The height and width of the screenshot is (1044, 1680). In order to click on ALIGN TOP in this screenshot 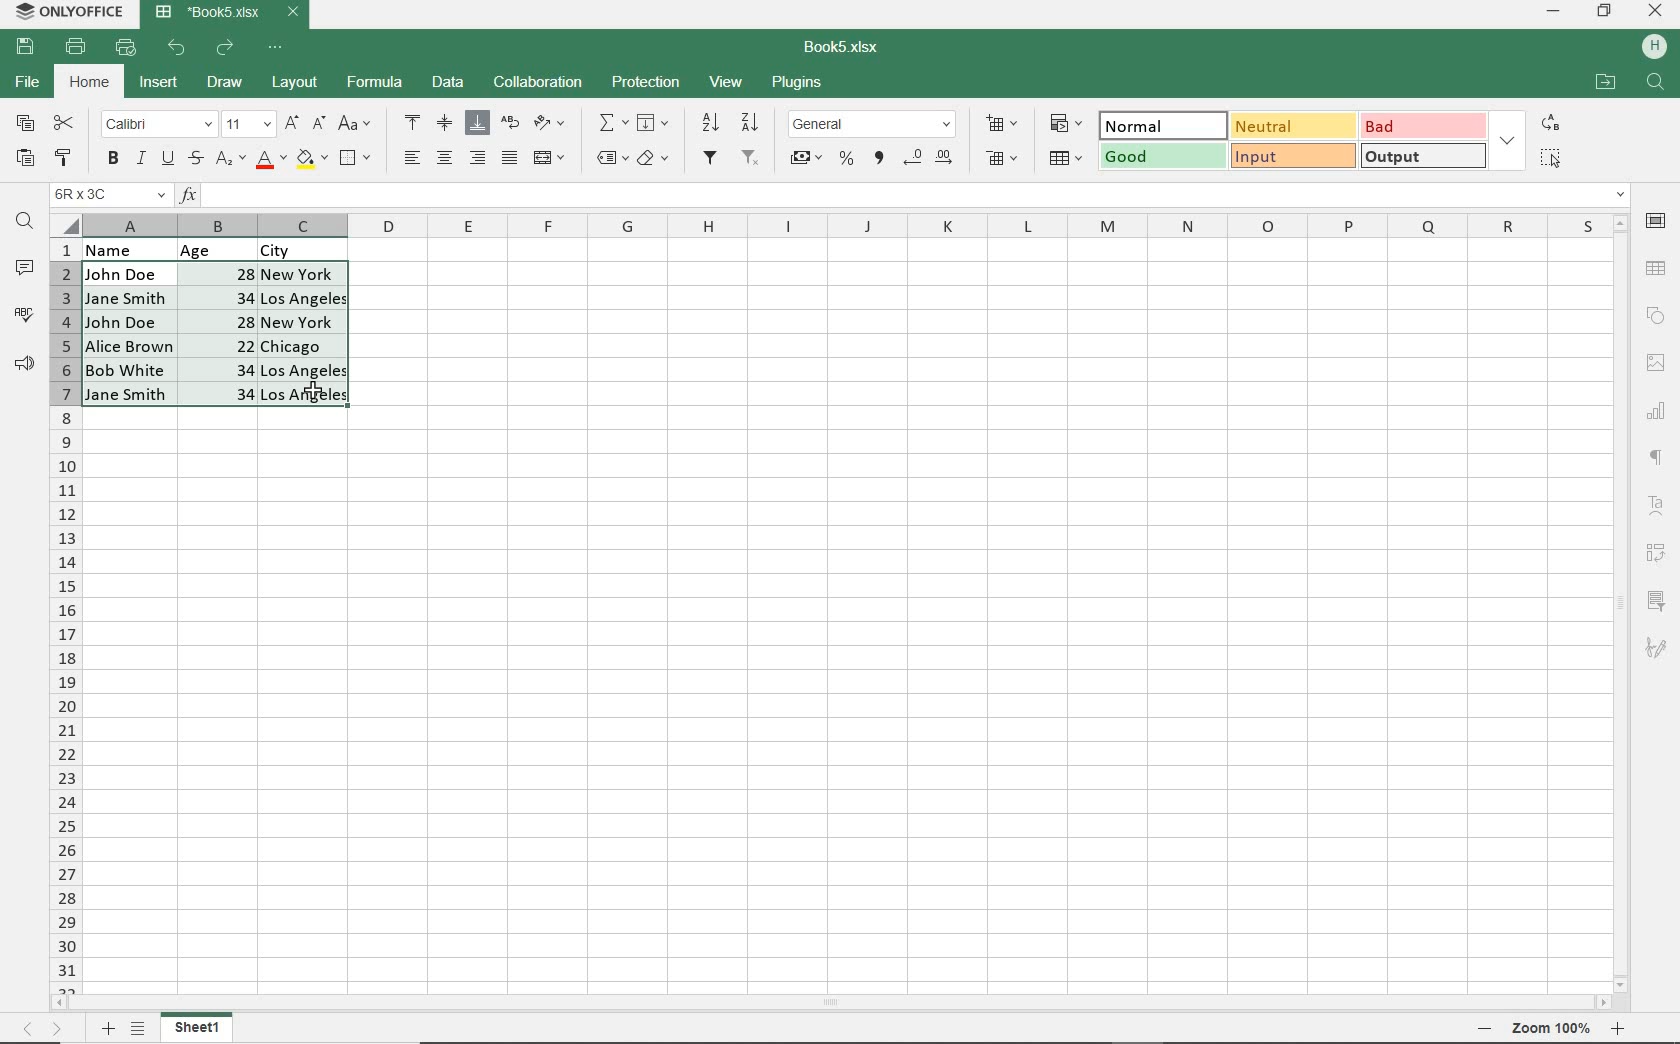, I will do `click(414, 122)`.